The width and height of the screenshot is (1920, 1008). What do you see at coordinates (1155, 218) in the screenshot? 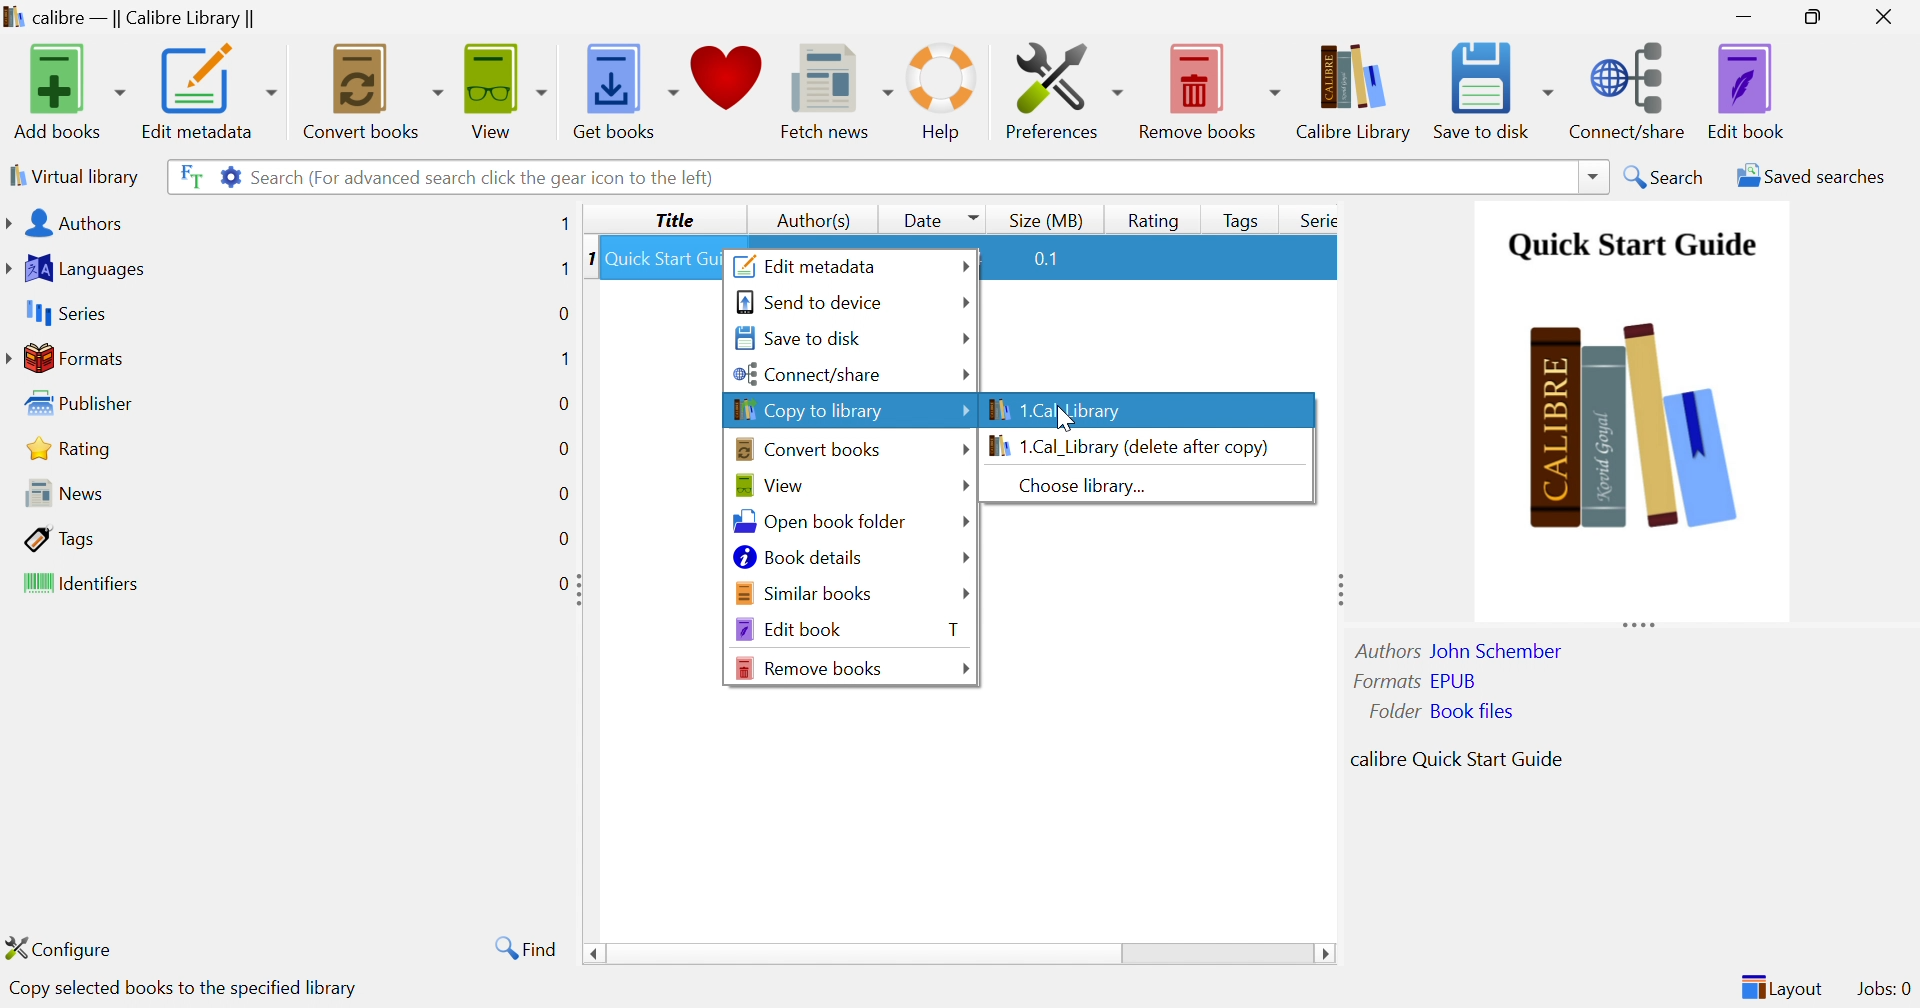
I see `` at bounding box center [1155, 218].